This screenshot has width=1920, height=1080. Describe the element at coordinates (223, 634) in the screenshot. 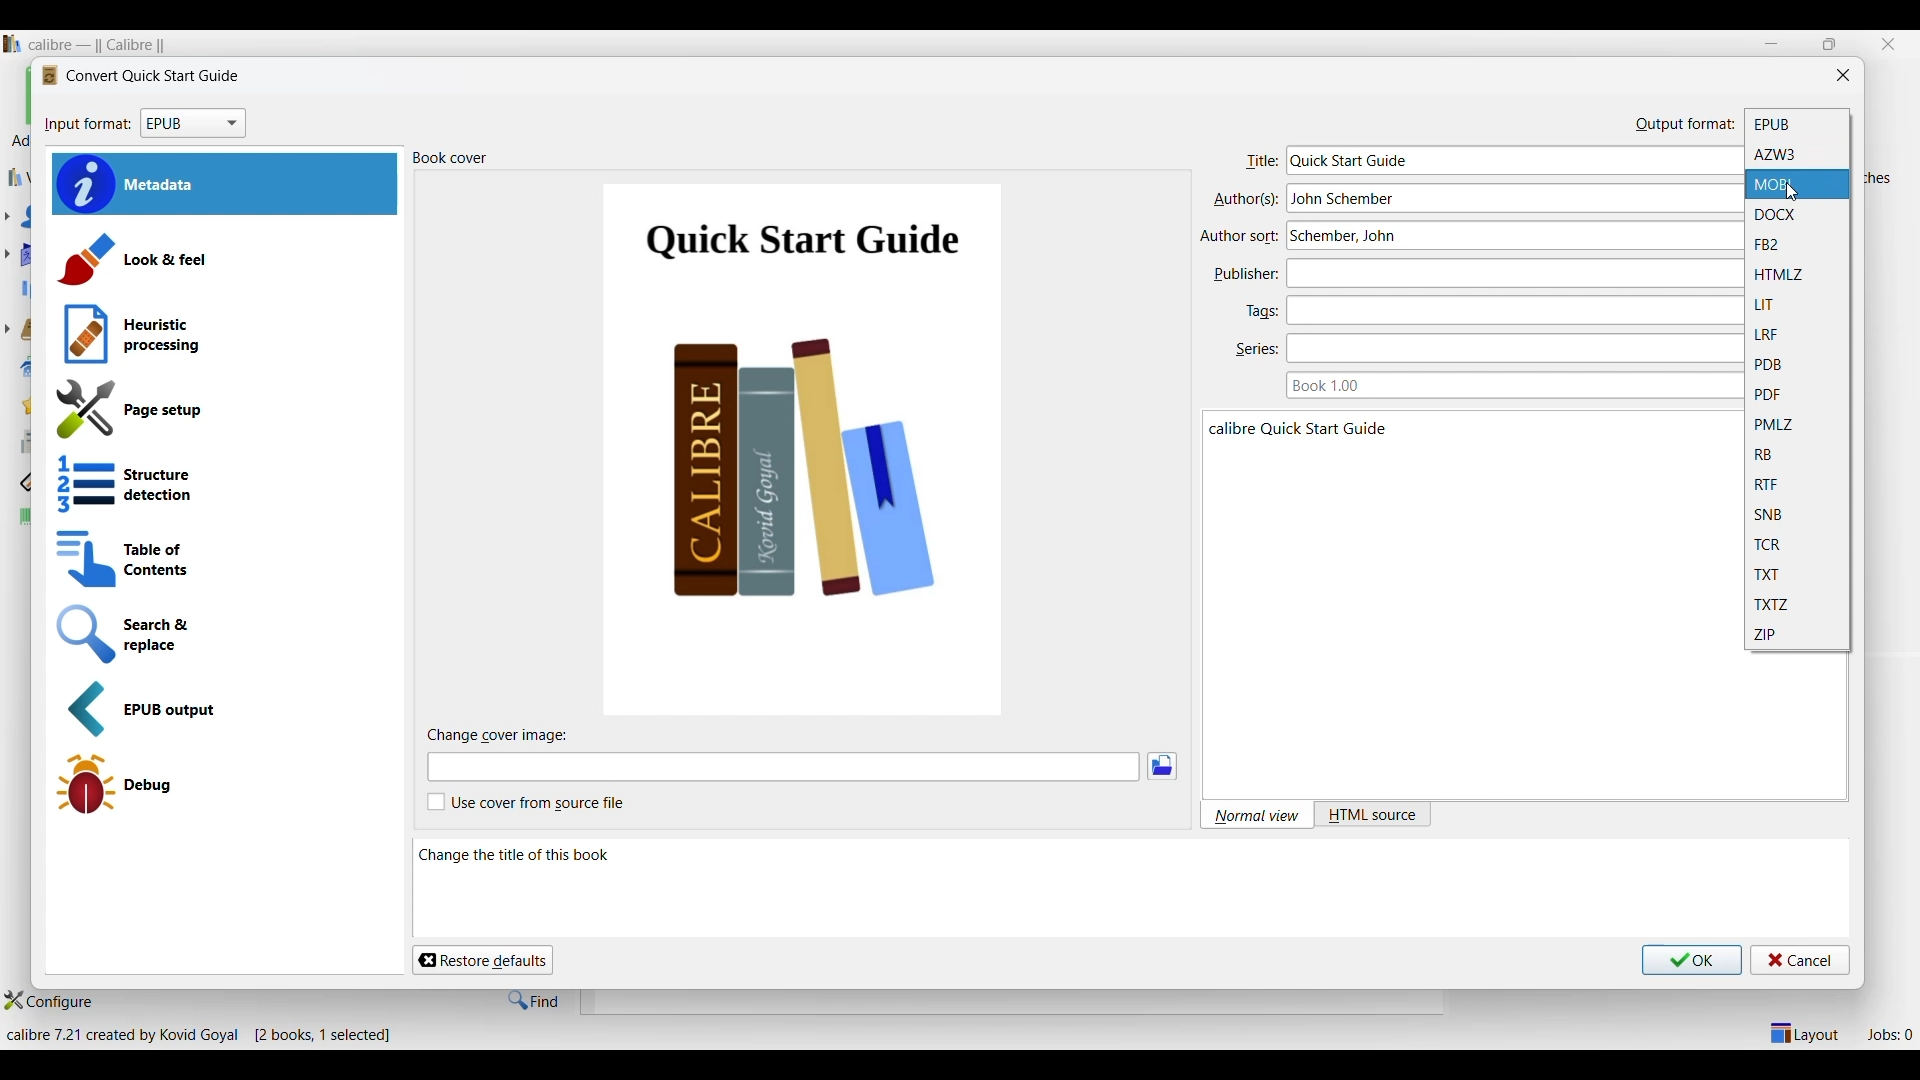

I see `Search and replace` at that location.